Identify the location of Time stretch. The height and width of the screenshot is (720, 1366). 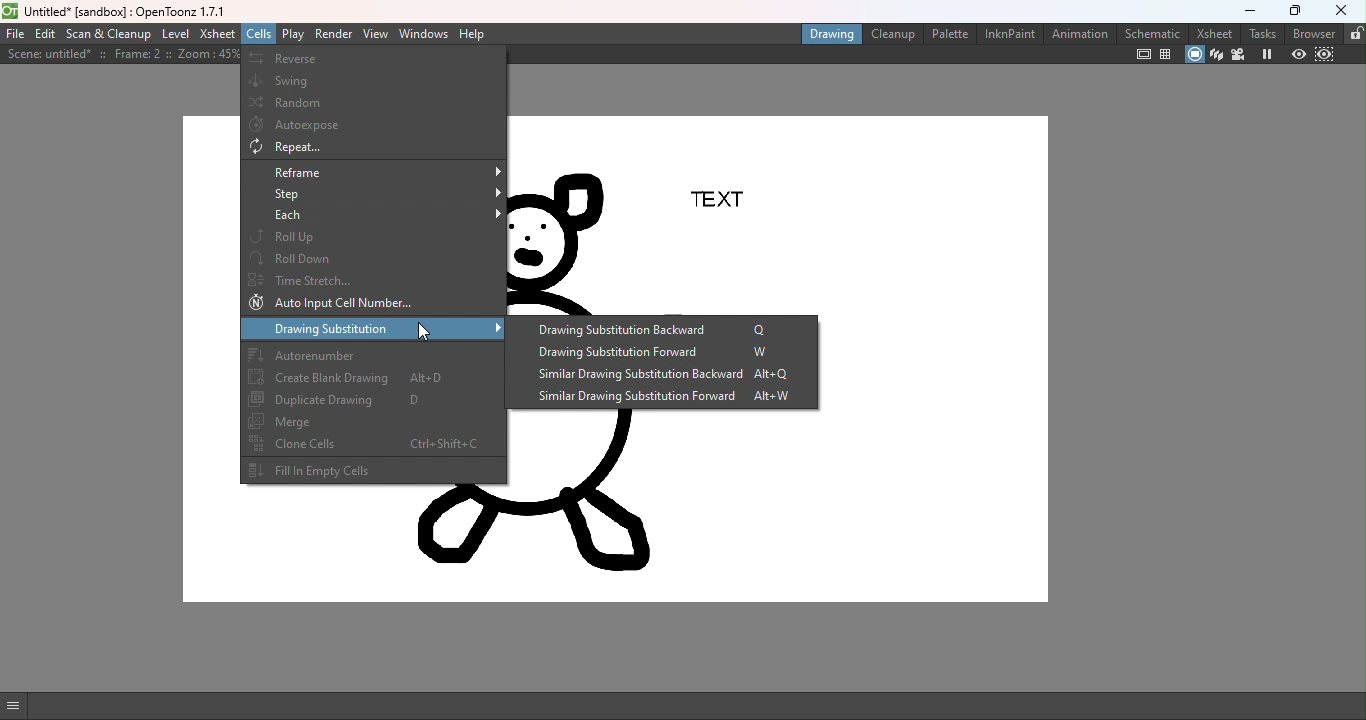
(375, 282).